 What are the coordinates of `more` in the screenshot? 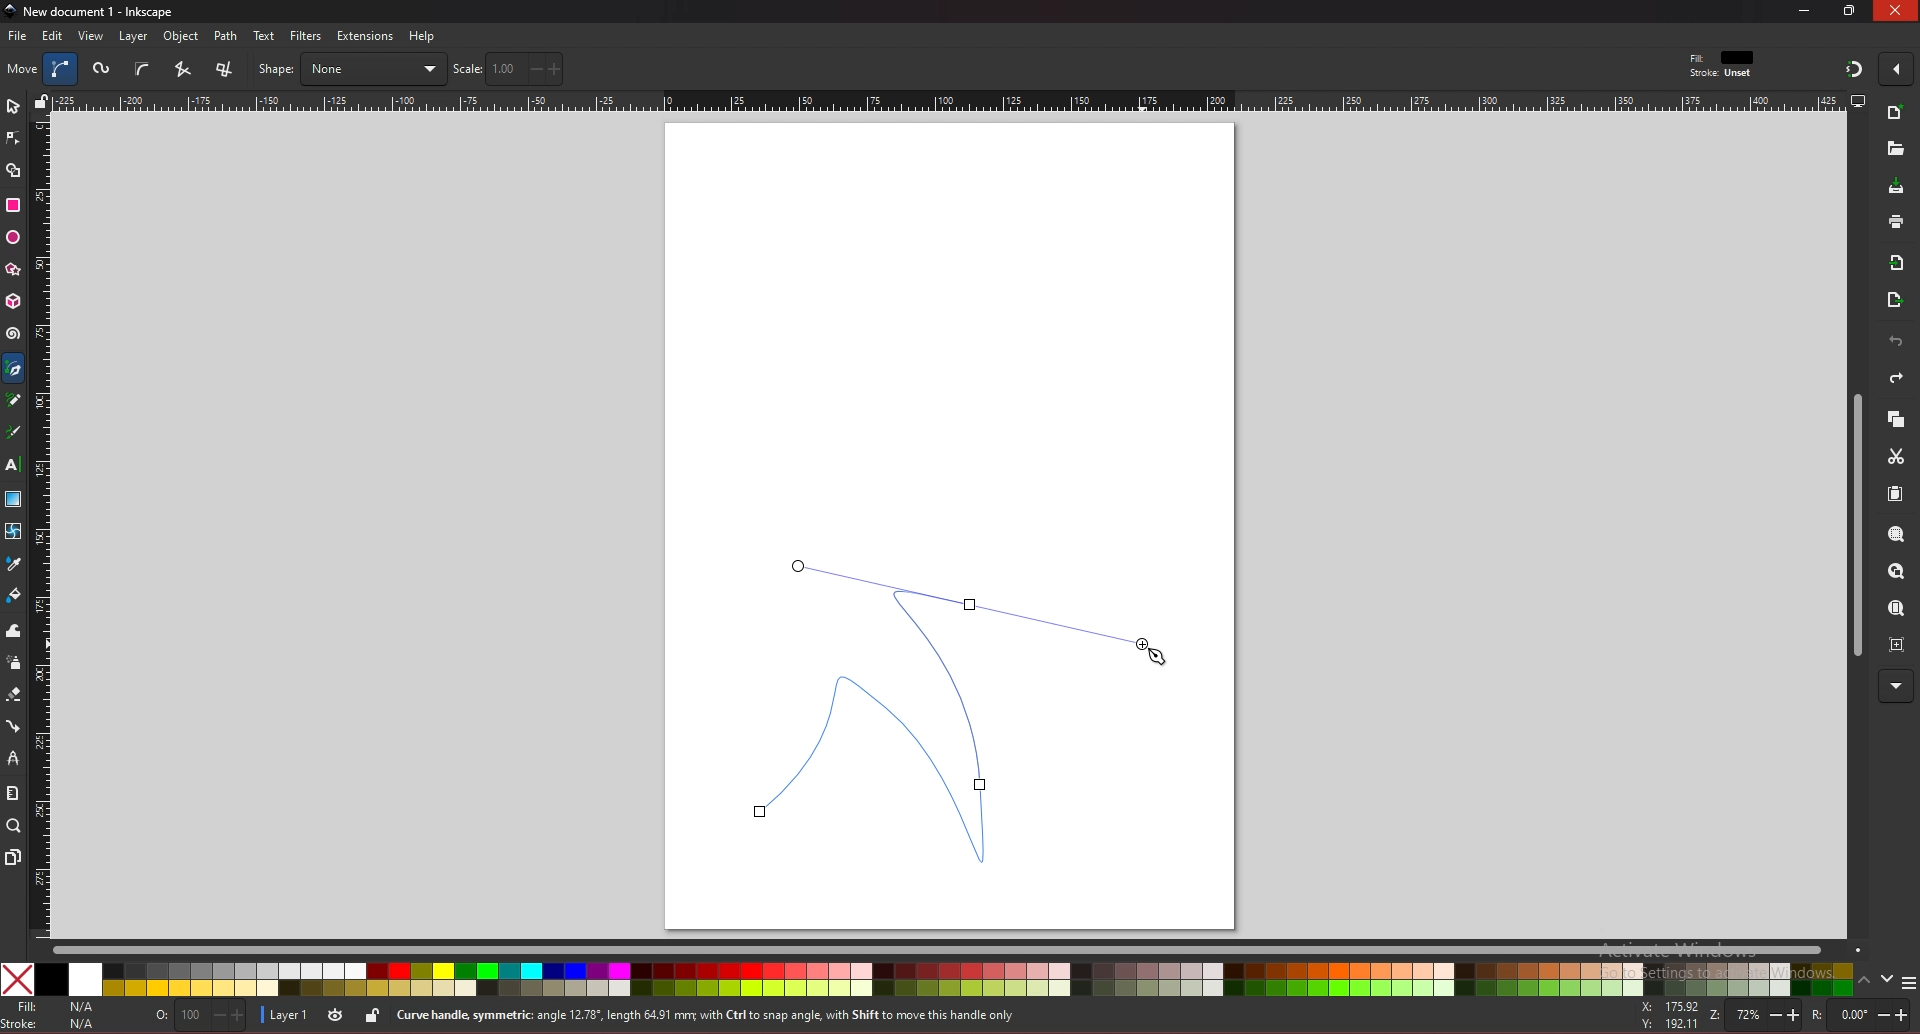 It's located at (1896, 687).